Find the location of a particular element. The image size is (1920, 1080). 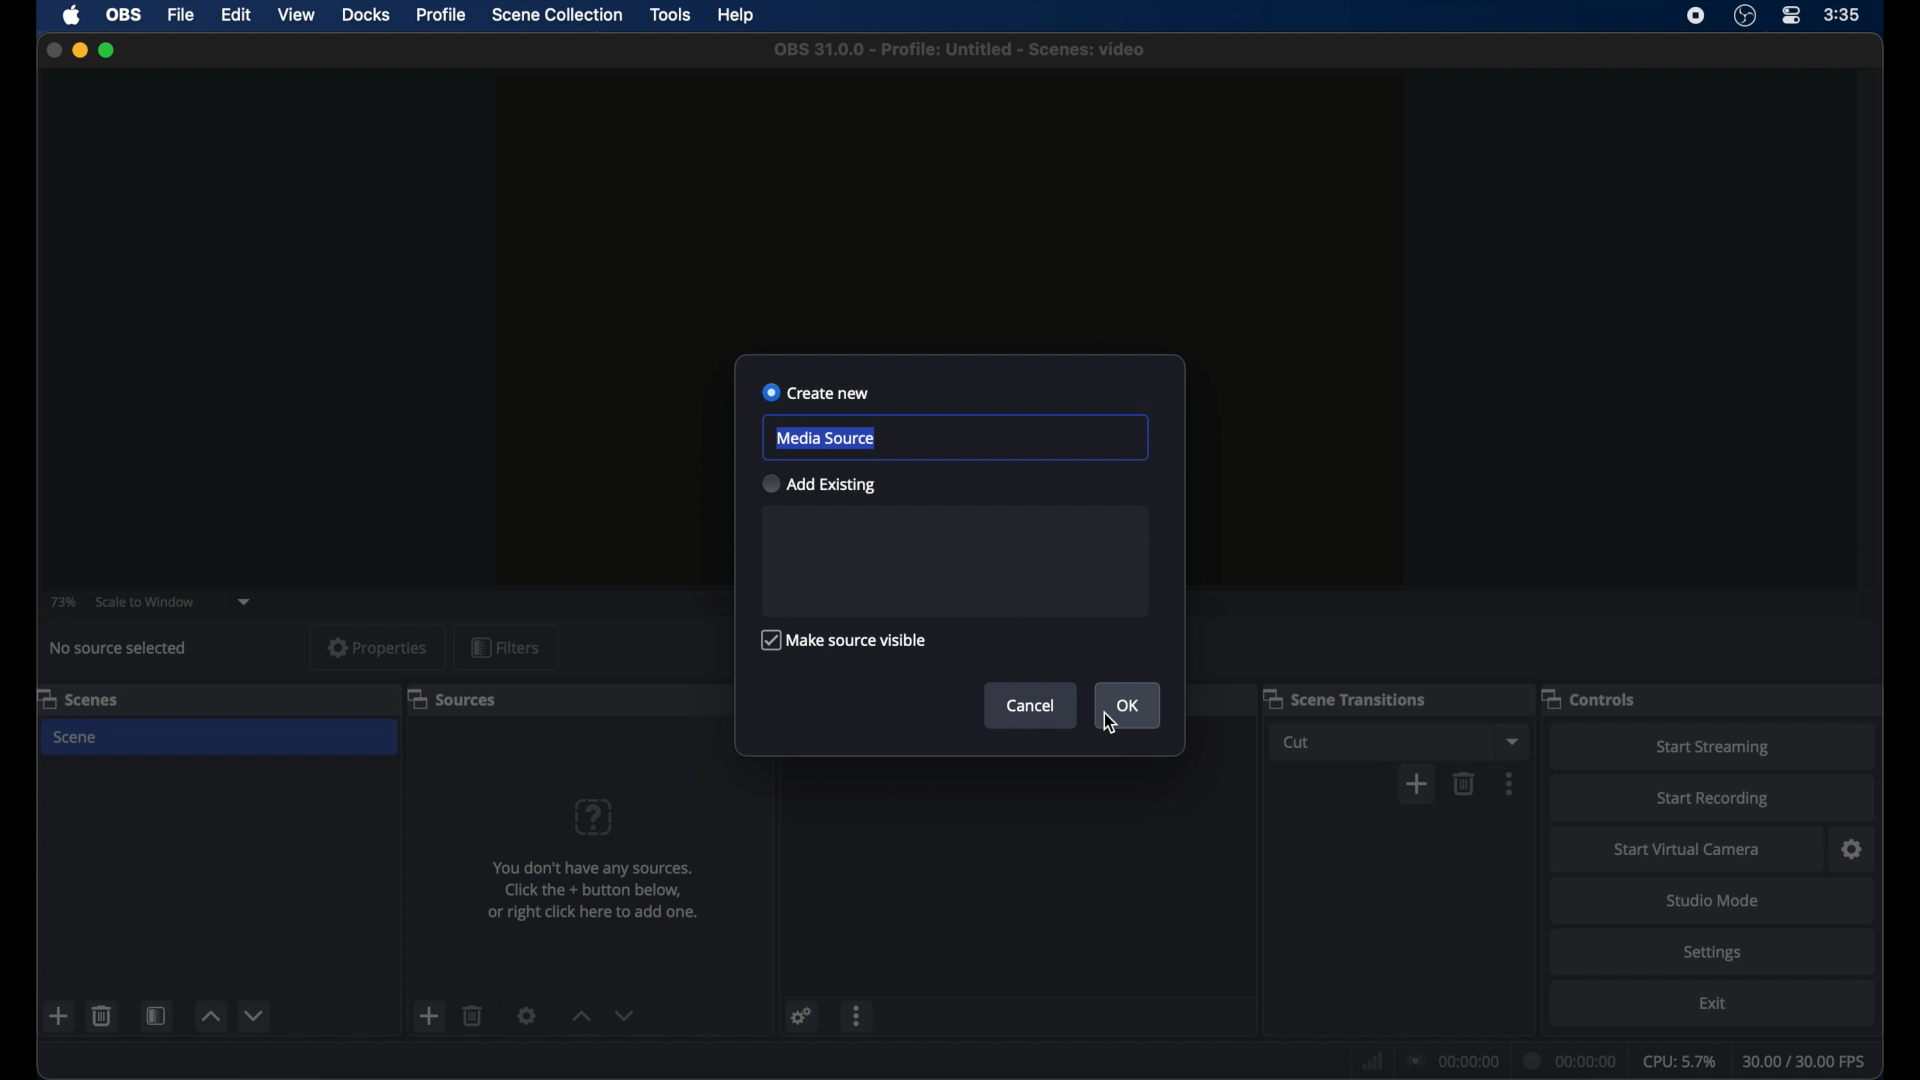

add existing is located at coordinates (820, 484).